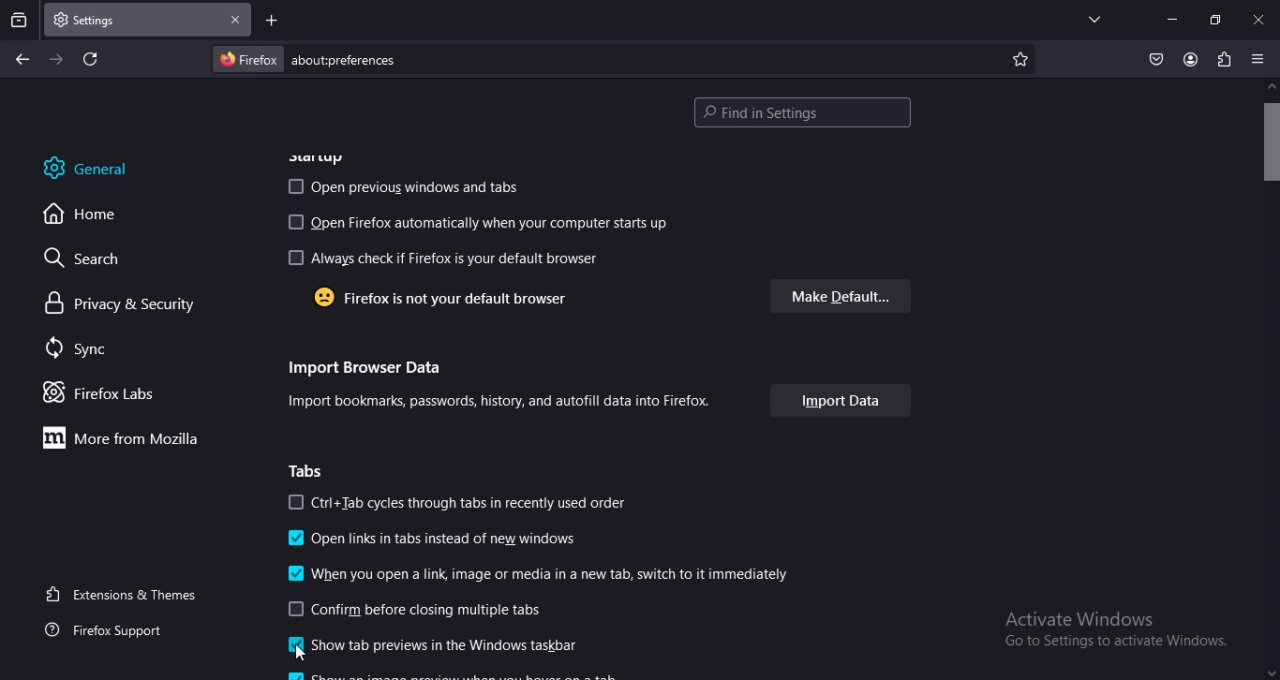  Describe the element at coordinates (1022, 57) in the screenshot. I see `bookmark page` at that location.